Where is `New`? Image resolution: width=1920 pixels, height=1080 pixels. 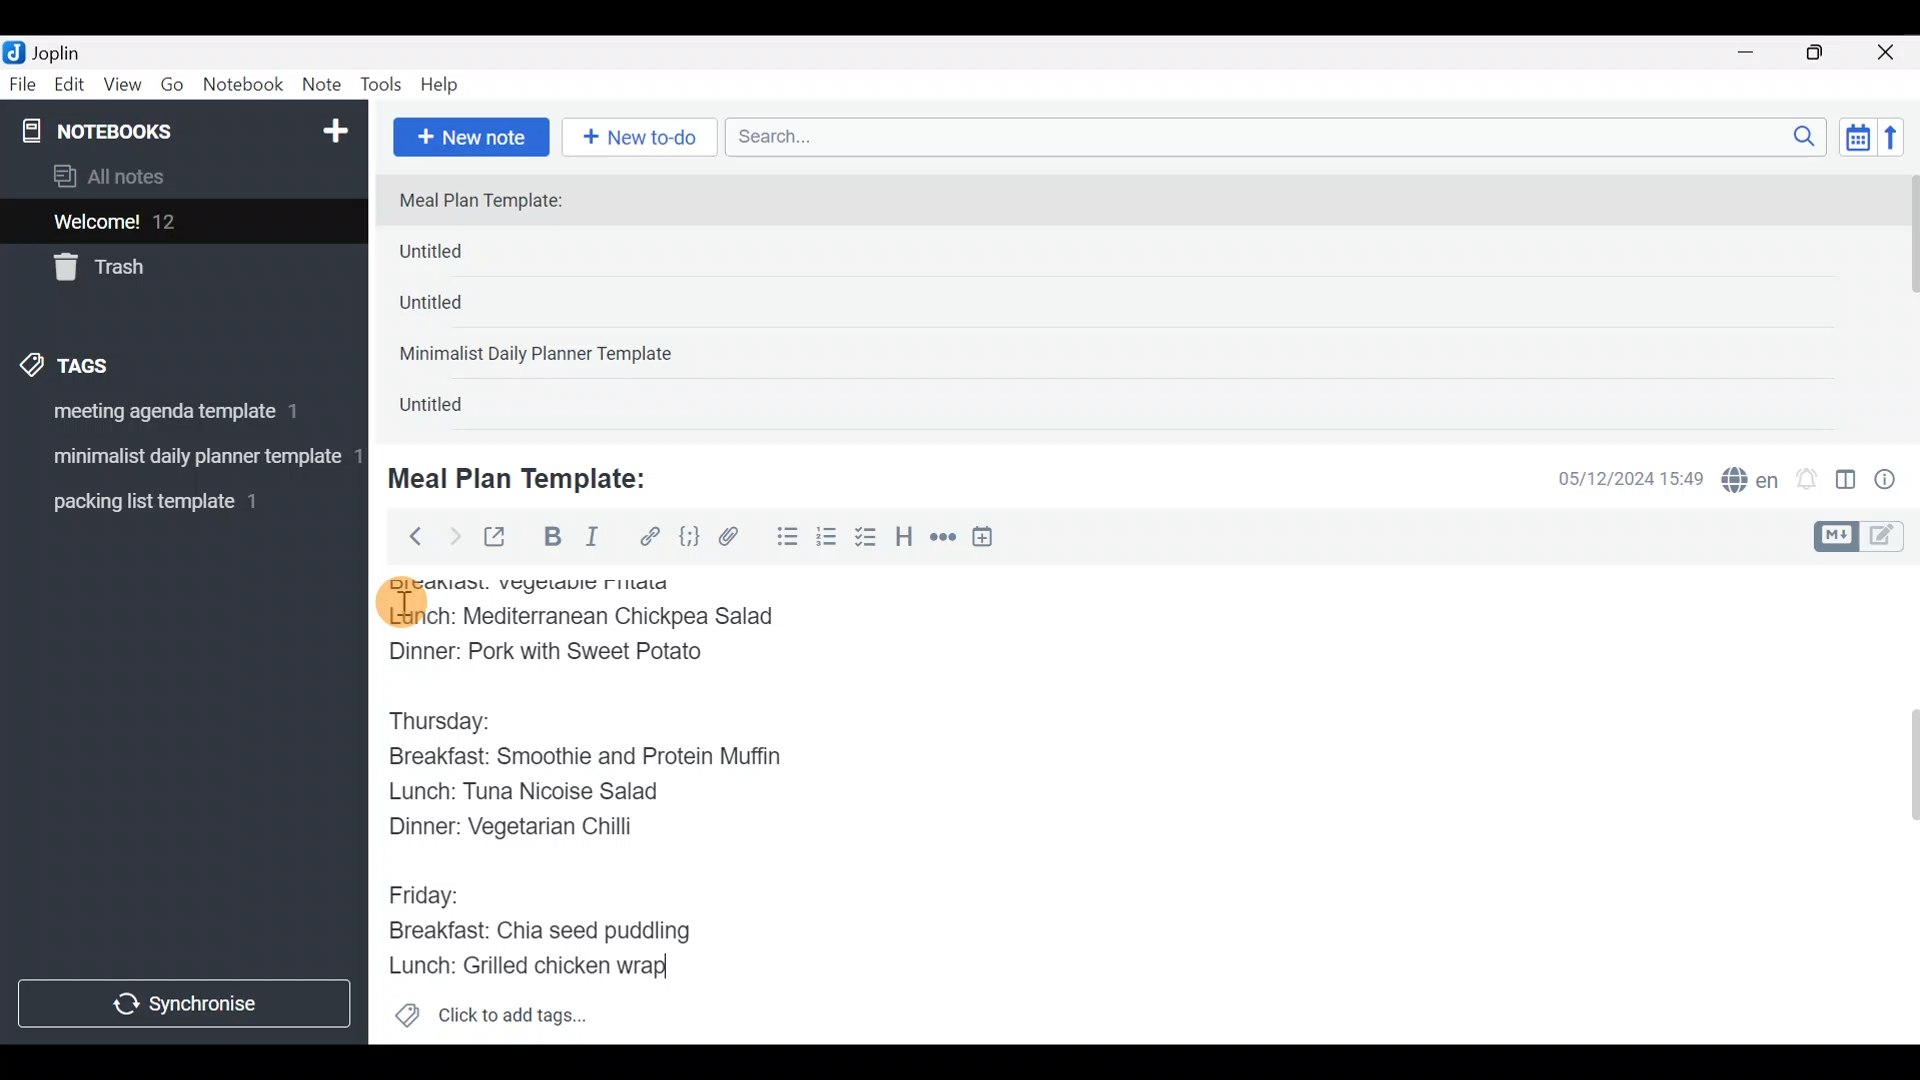 New is located at coordinates (334, 127).